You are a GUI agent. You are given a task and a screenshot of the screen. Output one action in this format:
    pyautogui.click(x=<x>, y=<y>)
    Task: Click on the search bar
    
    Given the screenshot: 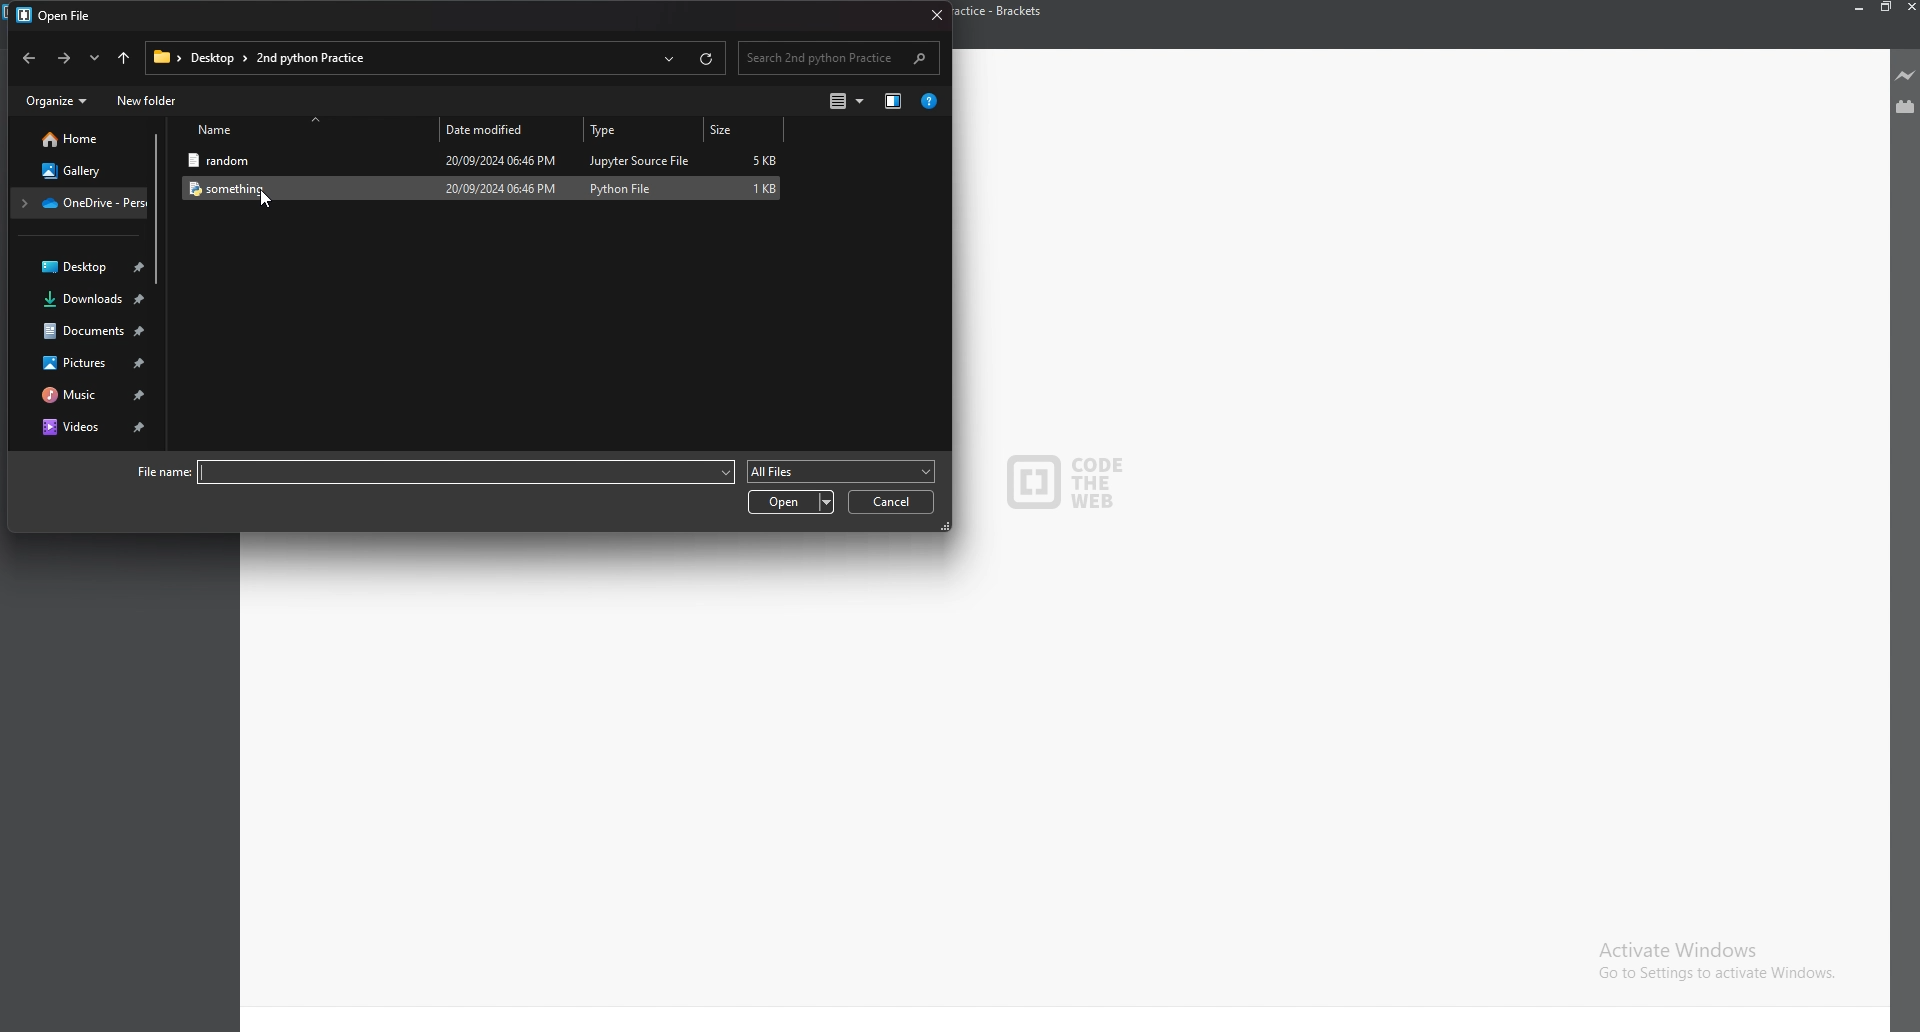 What is the action you would take?
    pyautogui.click(x=838, y=58)
    